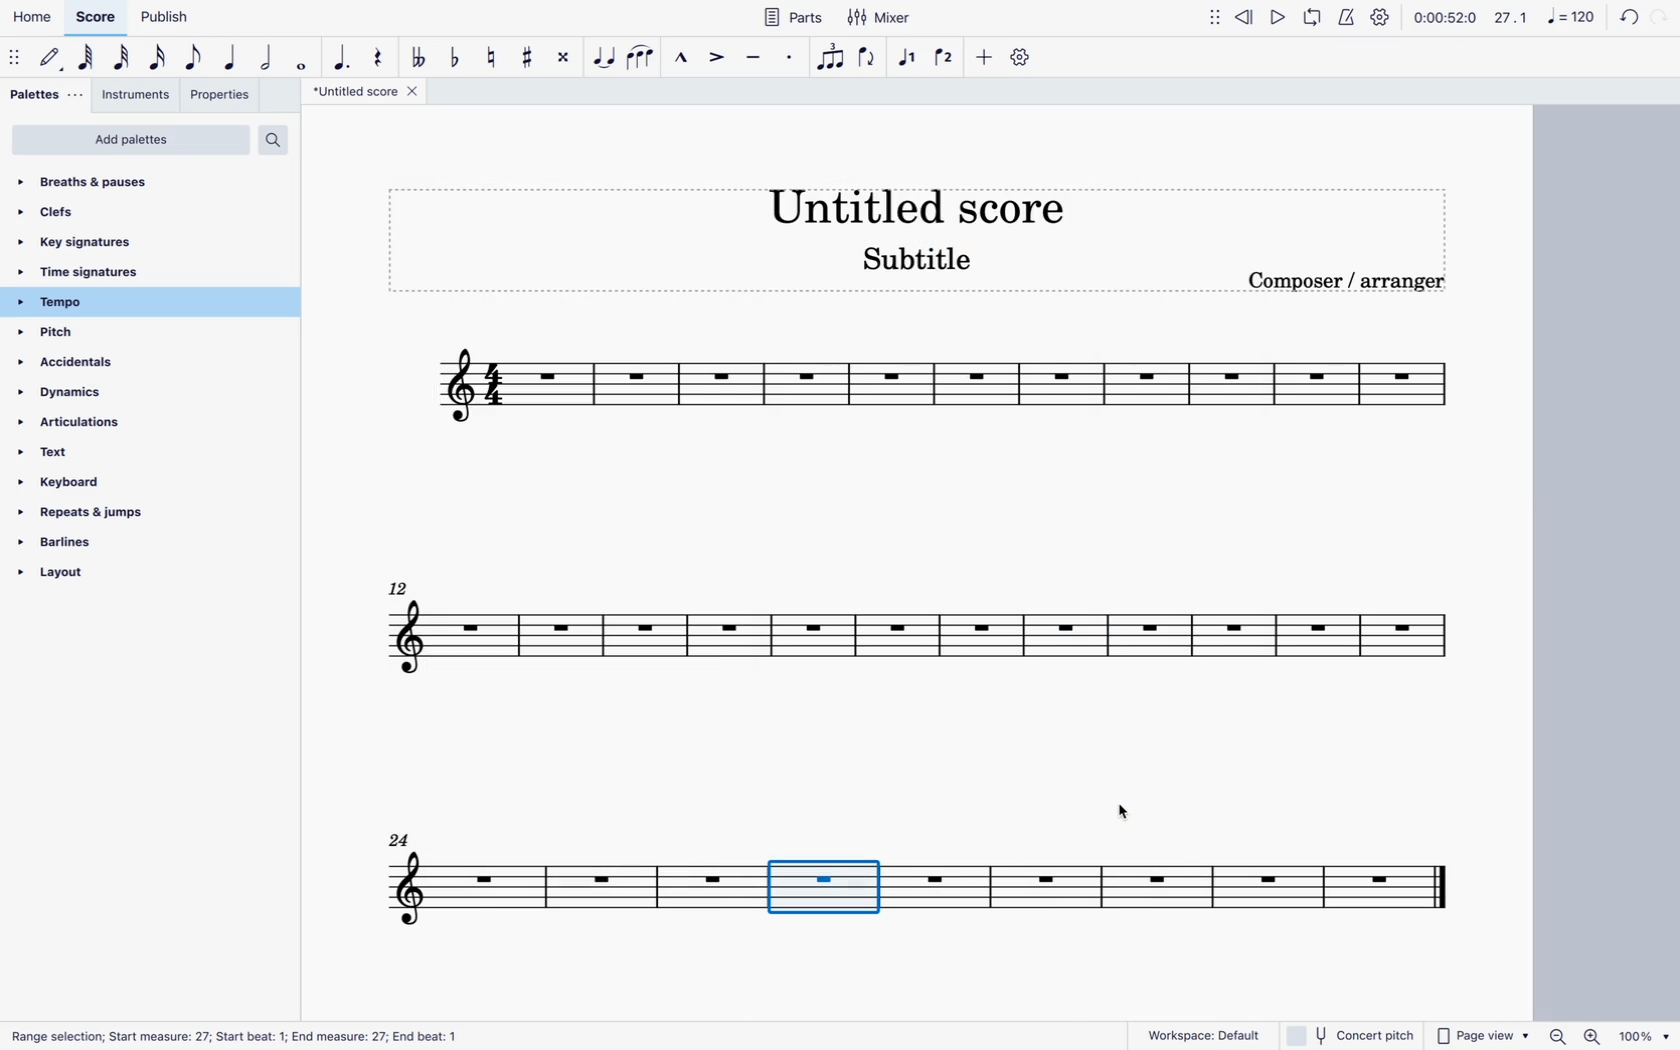 The height and width of the screenshot is (1050, 1680). What do you see at coordinates (756, 54) in the screenshot?
I see `tenuto` at bounding box center [756, 54].